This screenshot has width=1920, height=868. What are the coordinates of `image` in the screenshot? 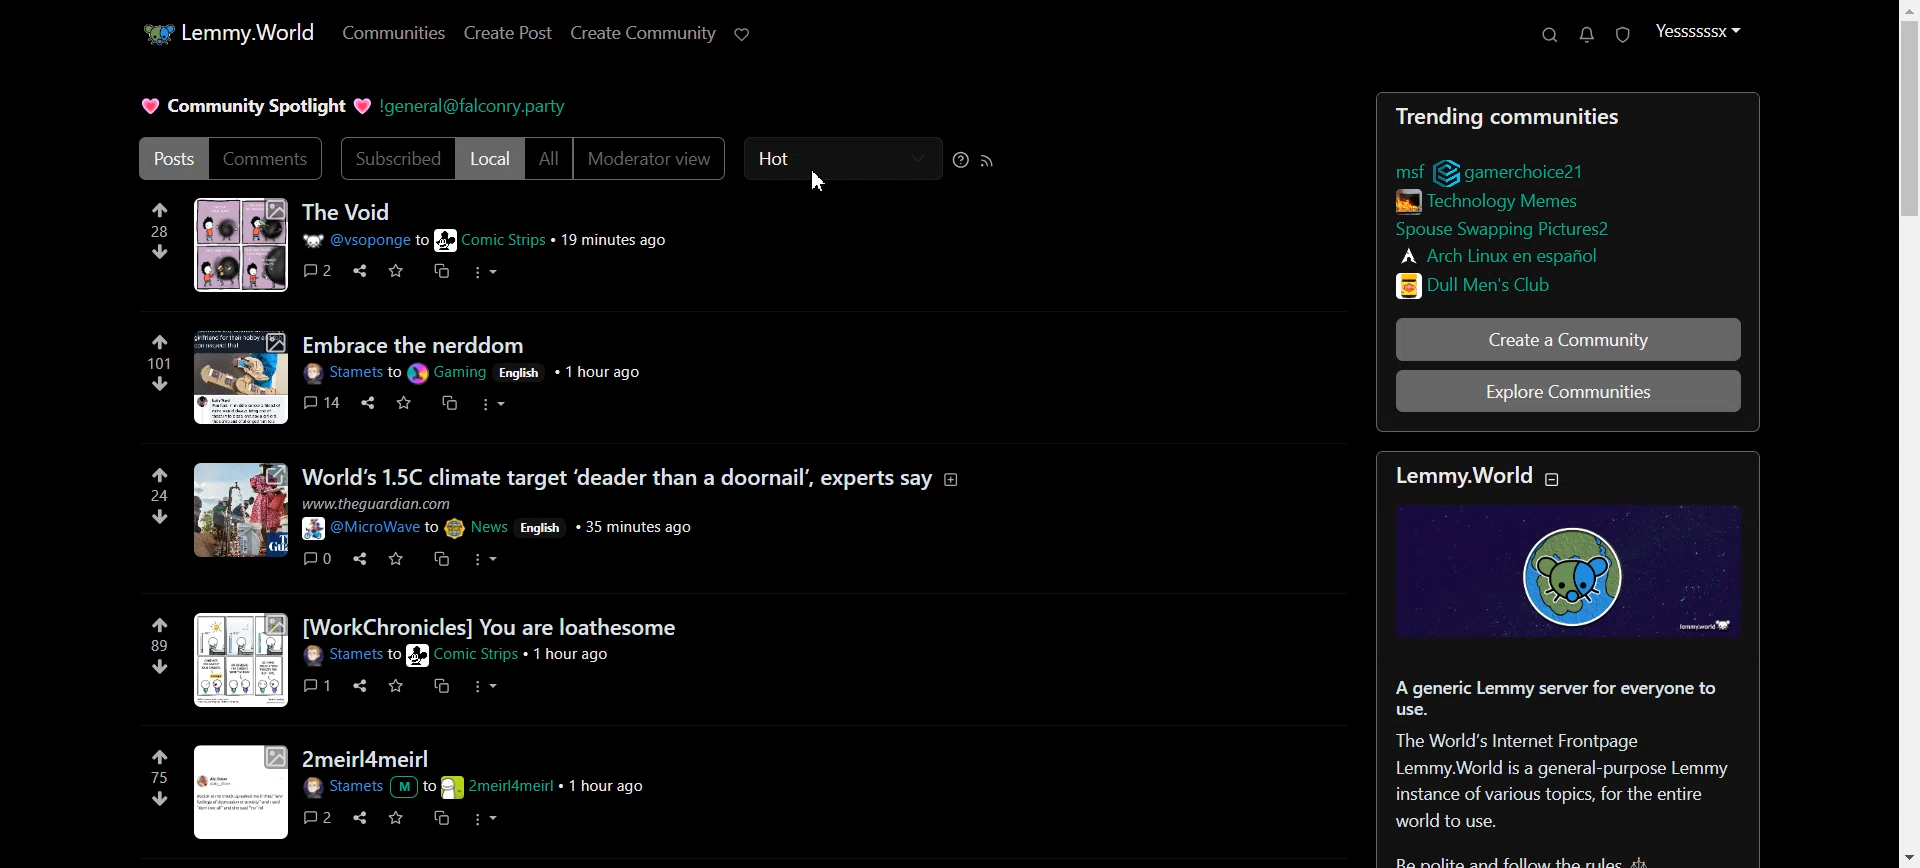 It's located at (241, 378).